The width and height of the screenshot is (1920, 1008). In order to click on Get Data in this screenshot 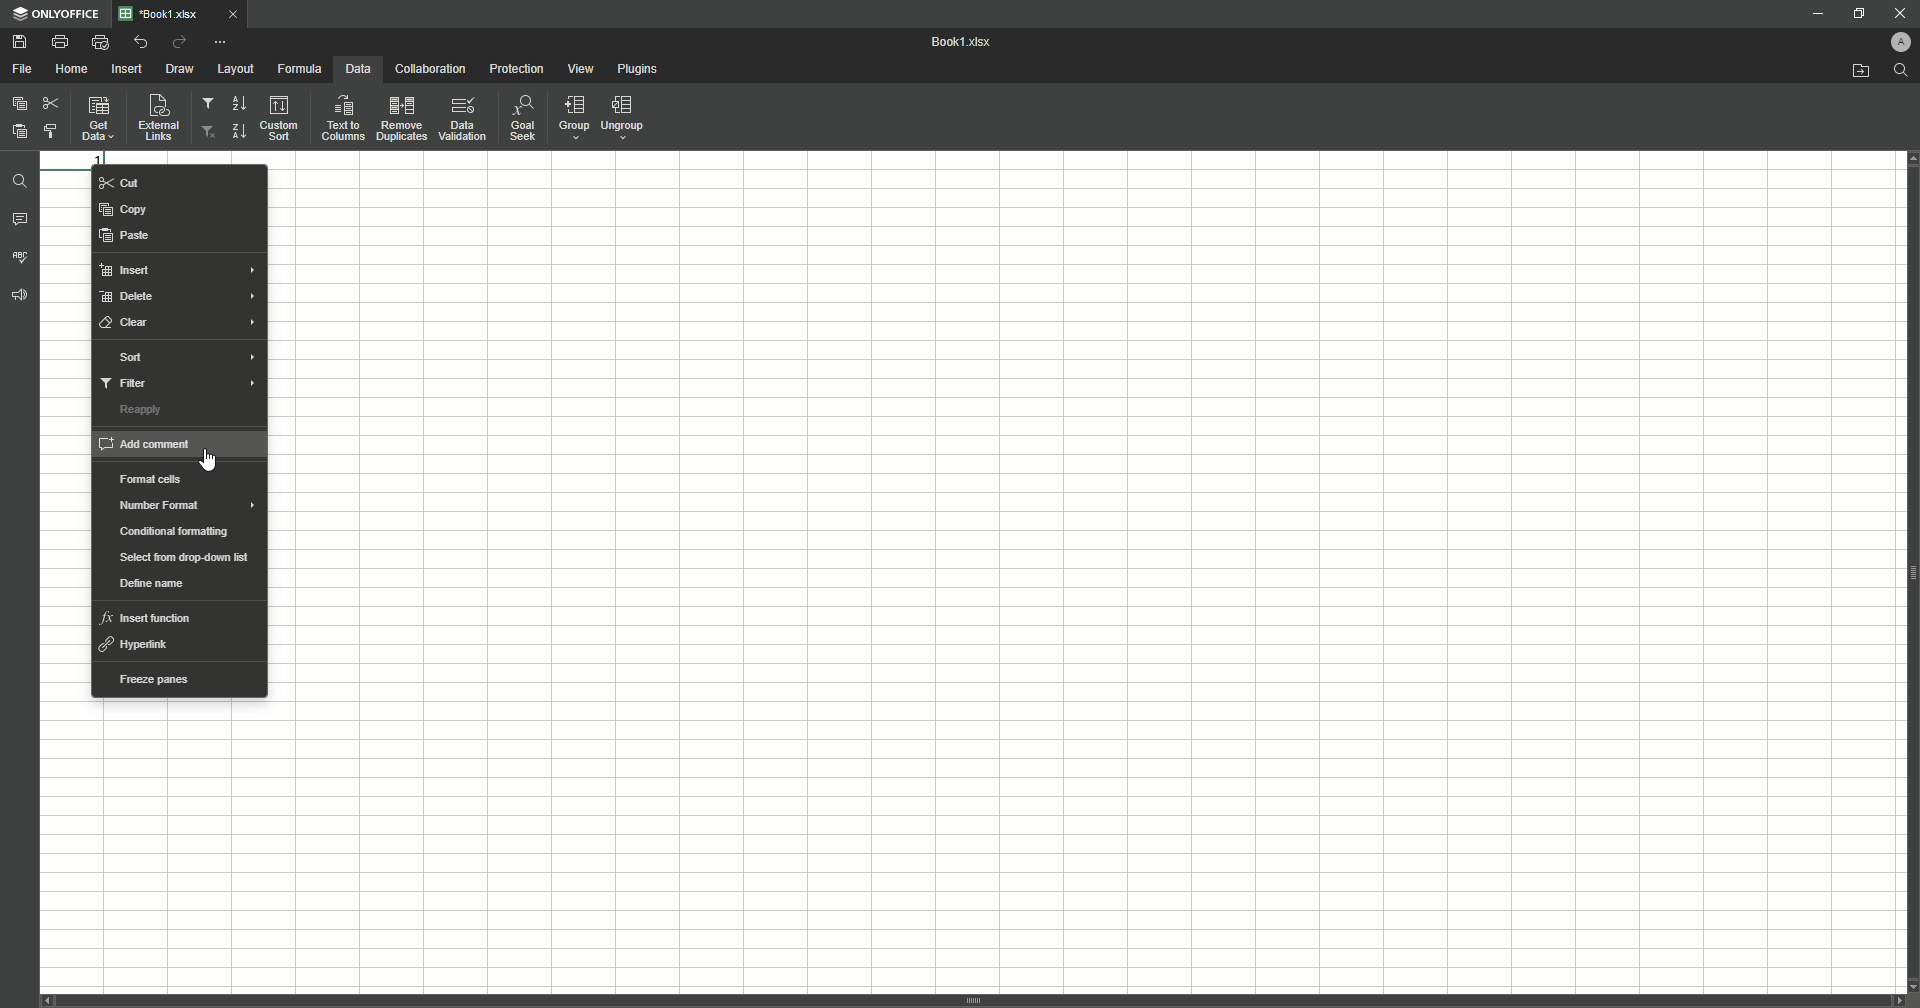, I will do `click(96, 121)`.